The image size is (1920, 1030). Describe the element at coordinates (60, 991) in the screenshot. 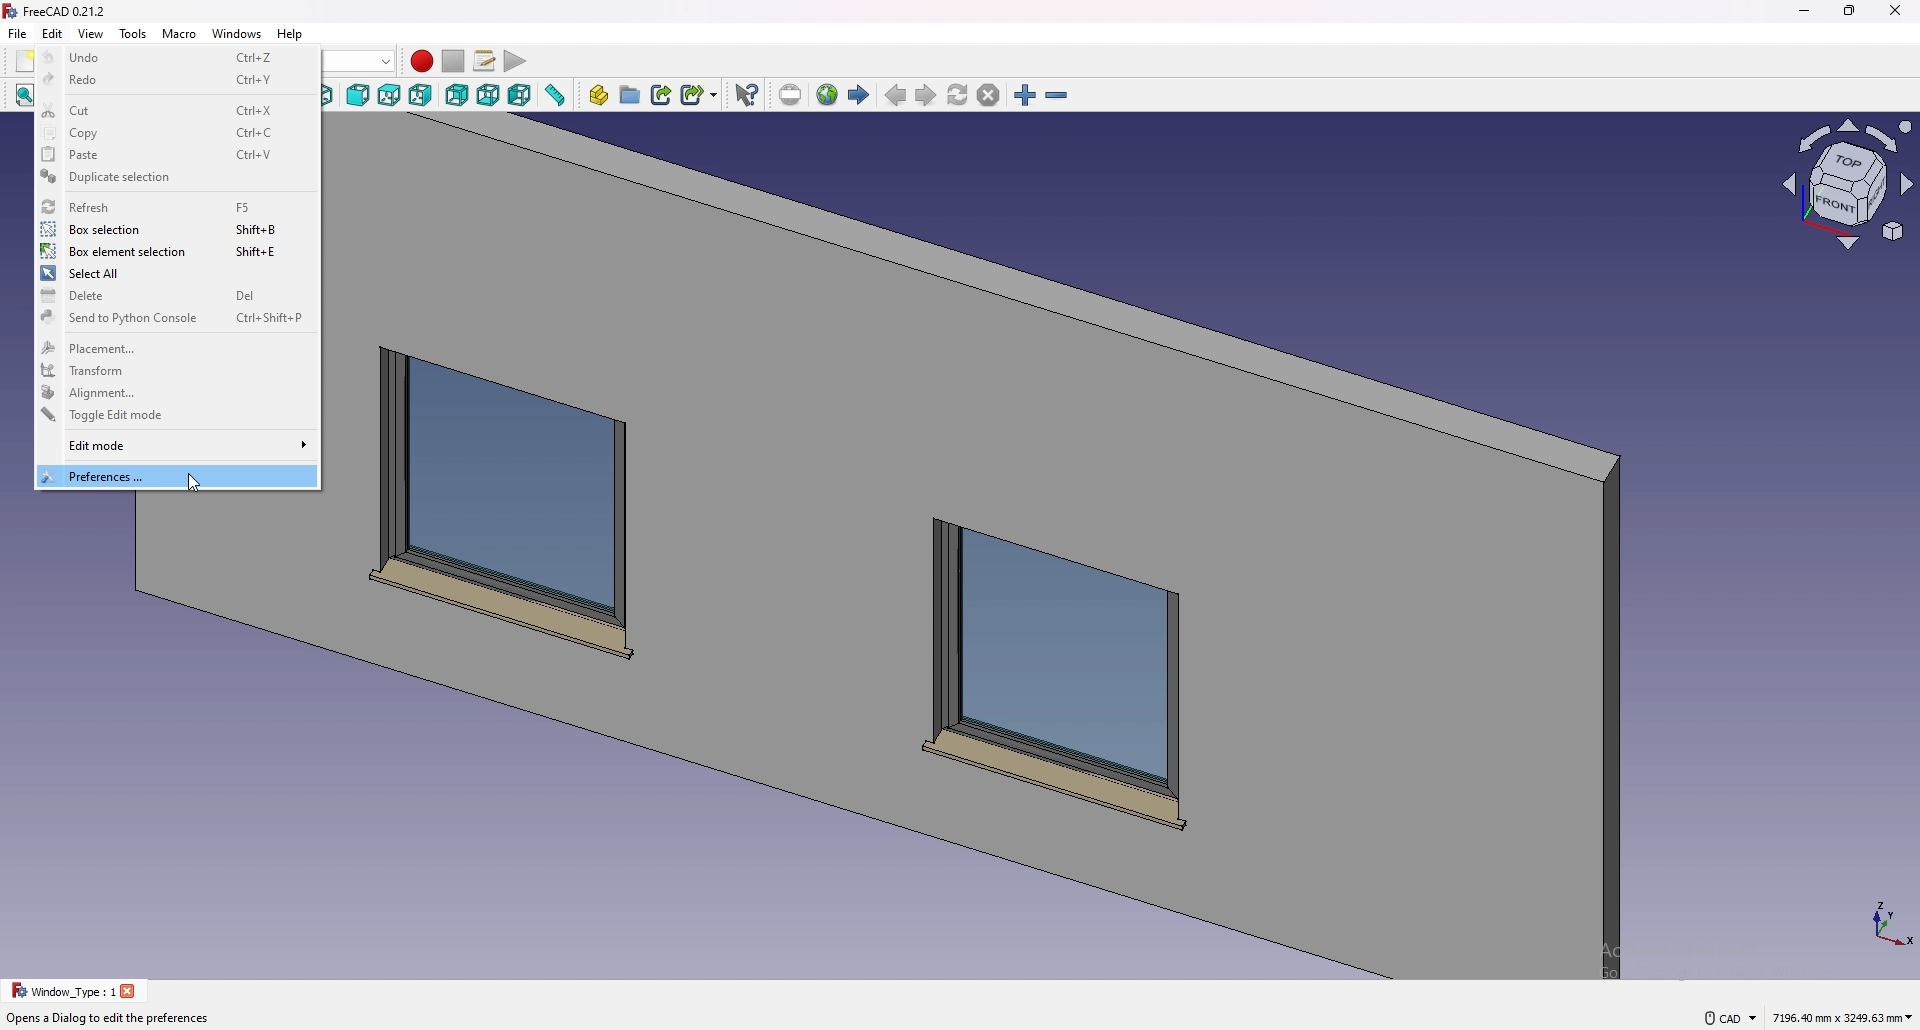

I see `Window _Type : 1` at that location.